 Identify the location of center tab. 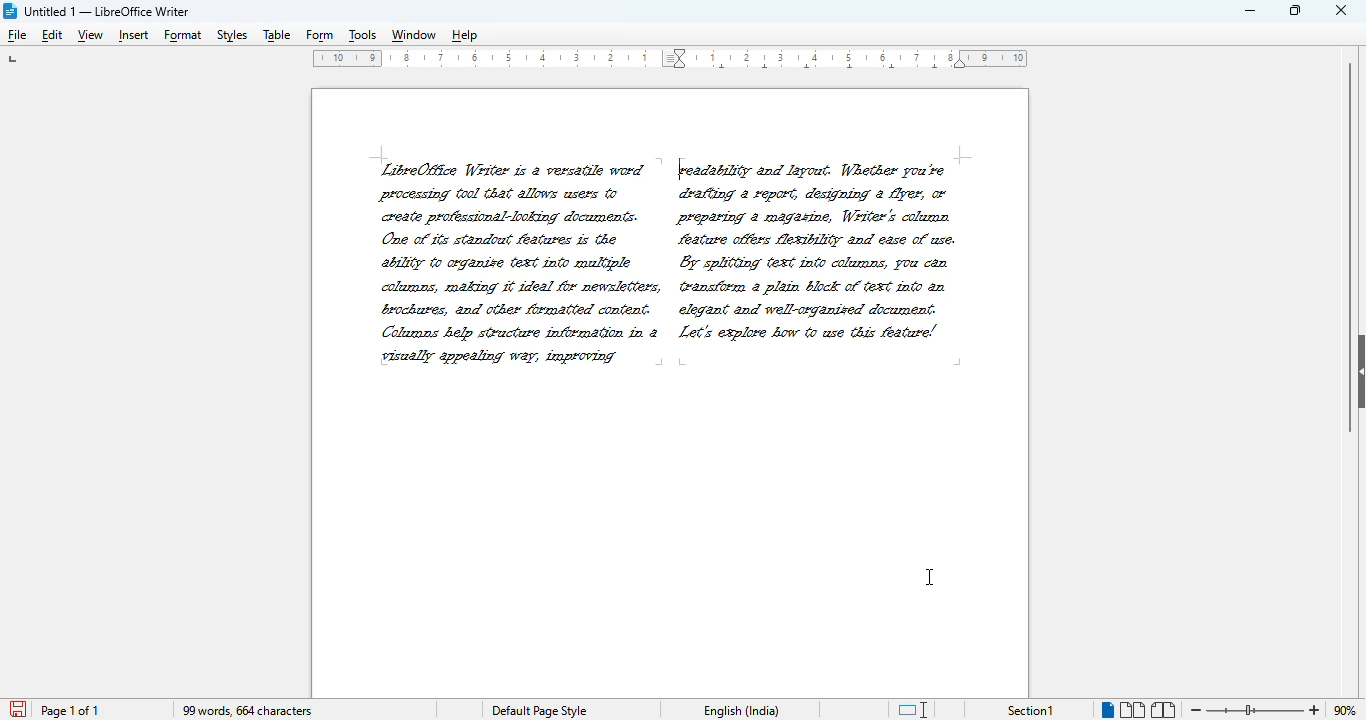
(721, 67).